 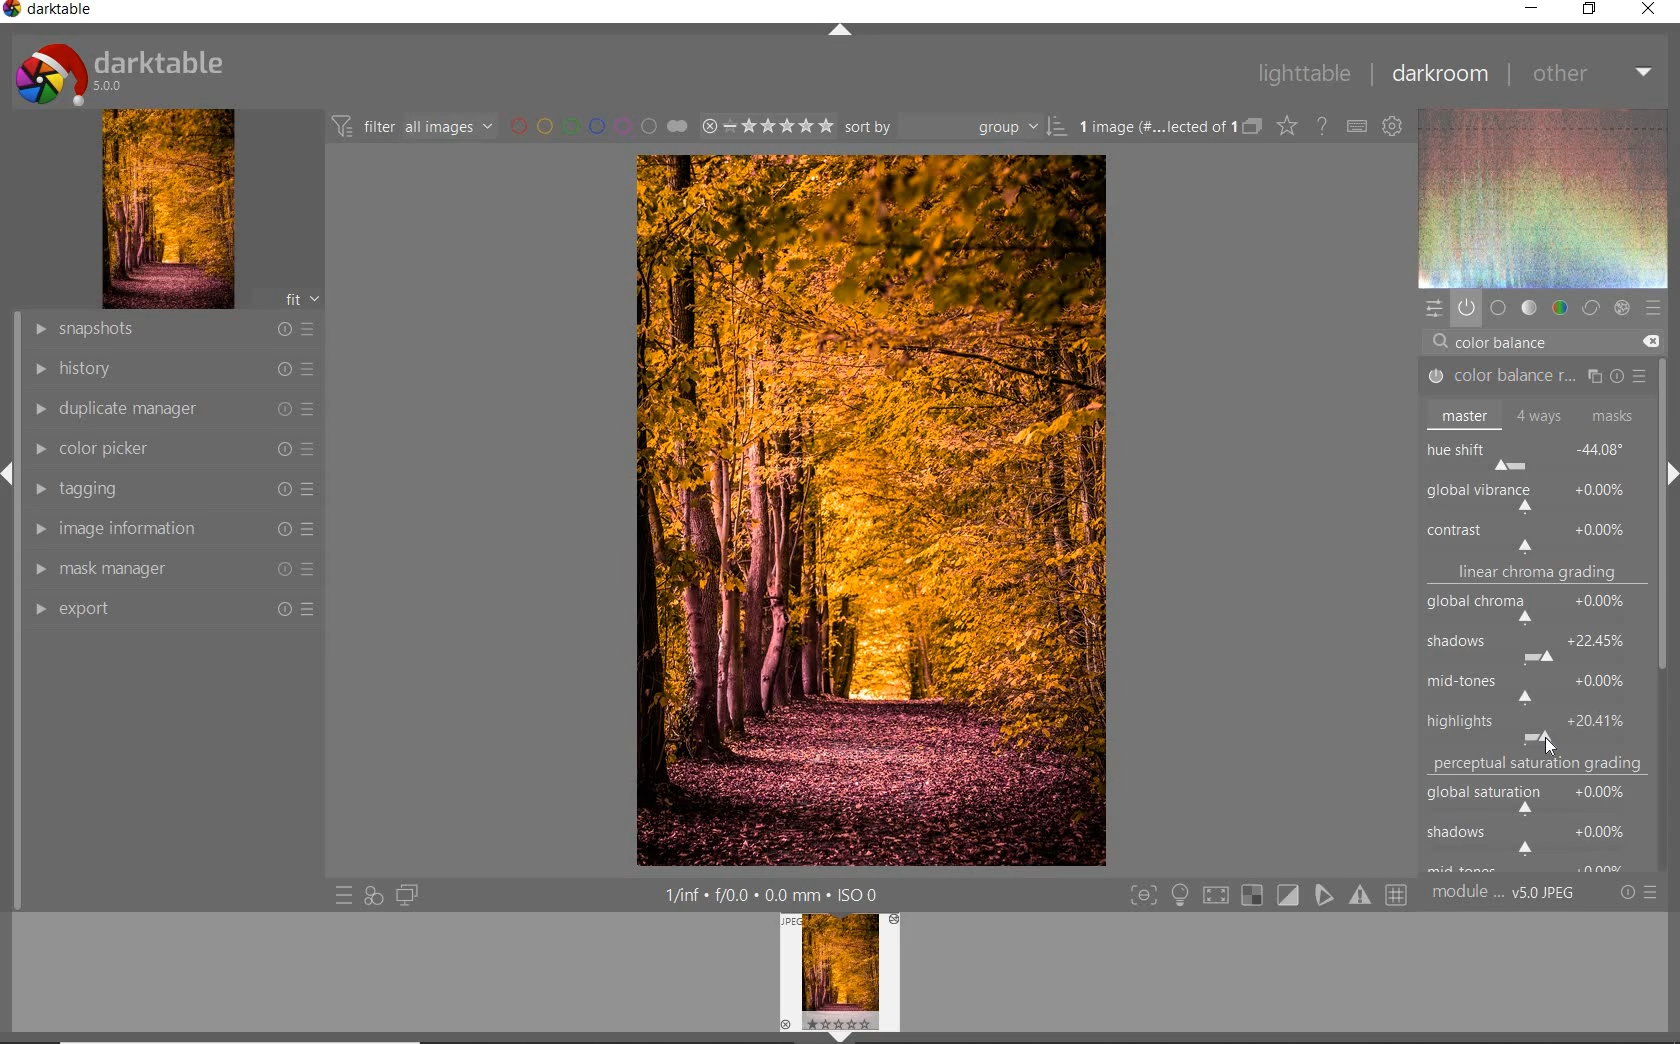 What do you see at coordinates (1536, 453) in the screenshot?
I see `hue shift` at bounding box center [1536, 453].